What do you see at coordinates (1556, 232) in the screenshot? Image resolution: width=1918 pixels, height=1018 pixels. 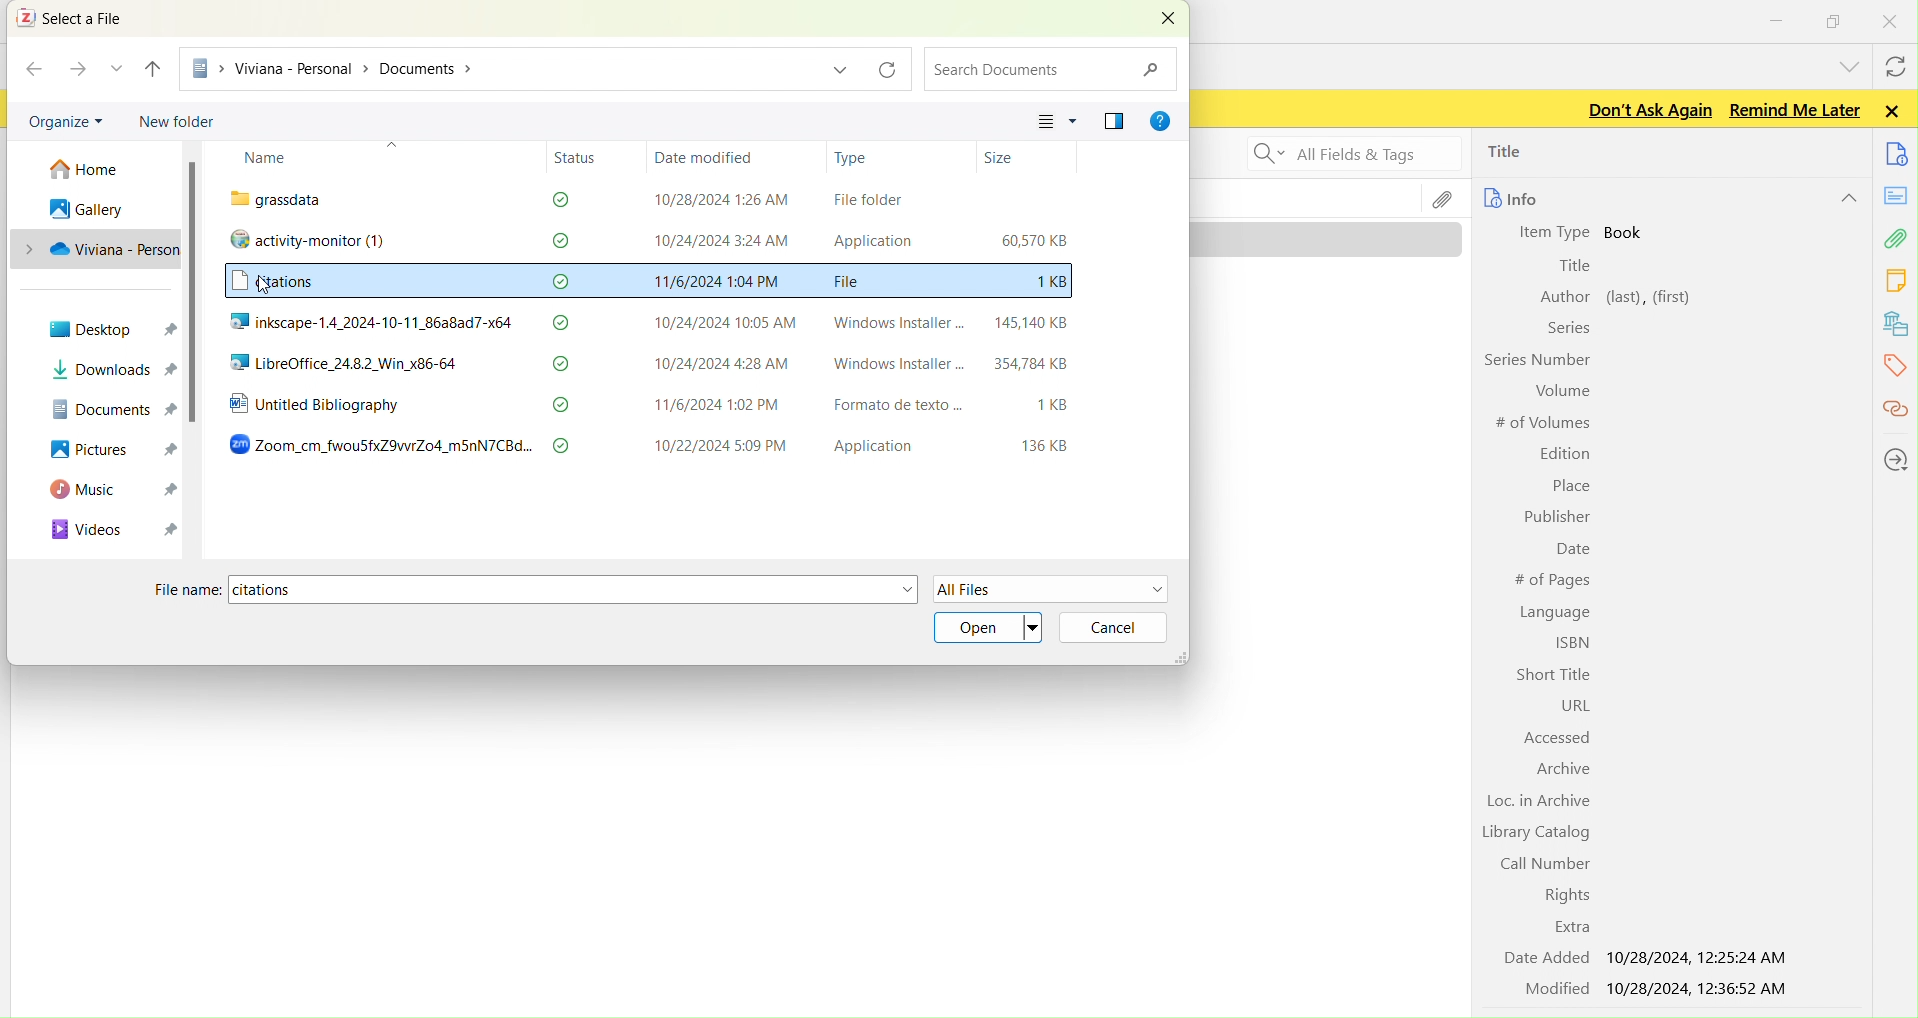 I see `Item Type` at bounding box center [1556, 232].